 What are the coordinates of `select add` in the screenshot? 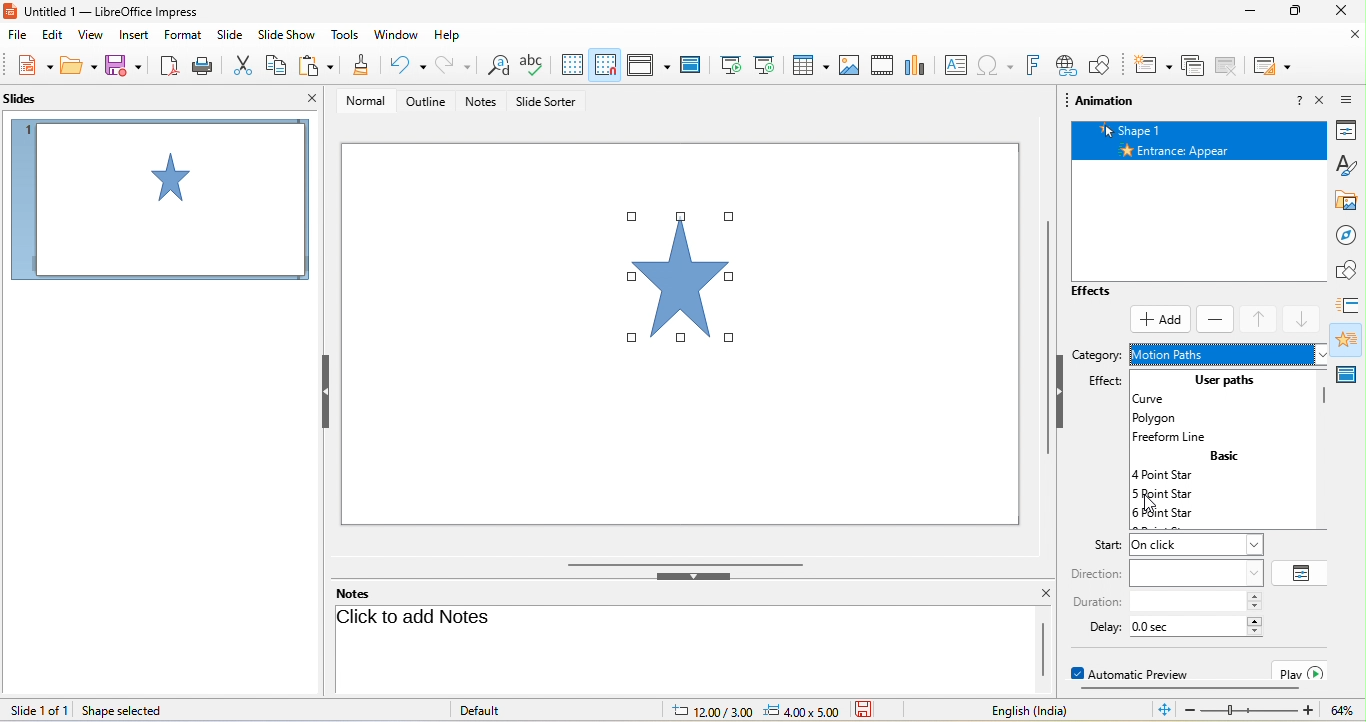 It's located at (1160, 320).